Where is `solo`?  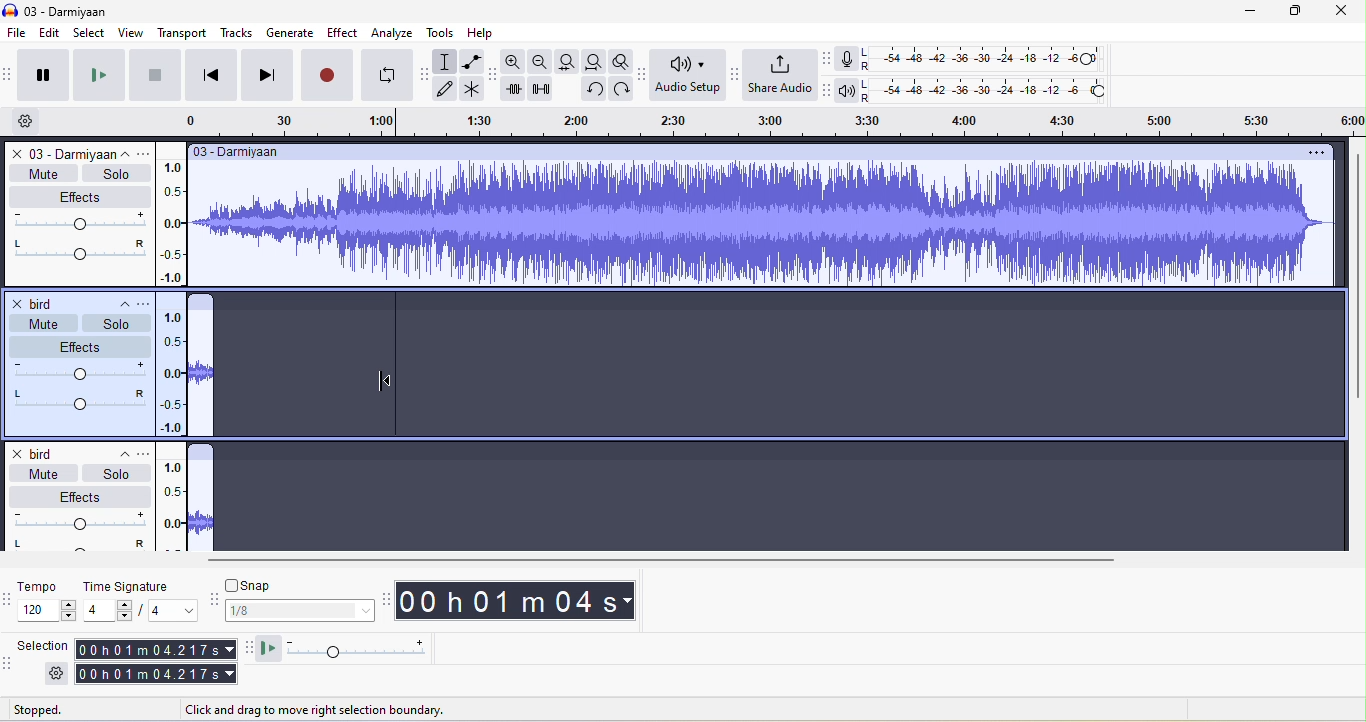 solo is located at coordinates (114, 323).